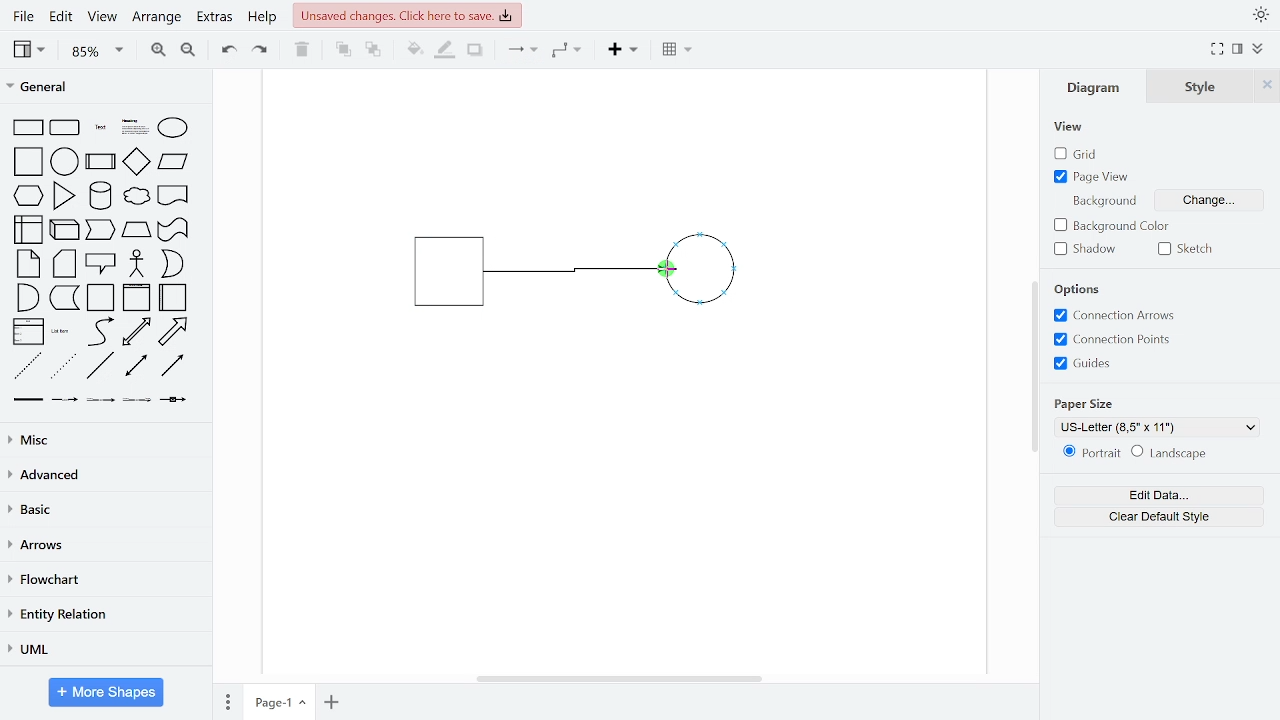 This screenshot has width=1280, height=720. Describe the element at coordinates (572, 50) in the screenshot. I see `waypoints` at that location.